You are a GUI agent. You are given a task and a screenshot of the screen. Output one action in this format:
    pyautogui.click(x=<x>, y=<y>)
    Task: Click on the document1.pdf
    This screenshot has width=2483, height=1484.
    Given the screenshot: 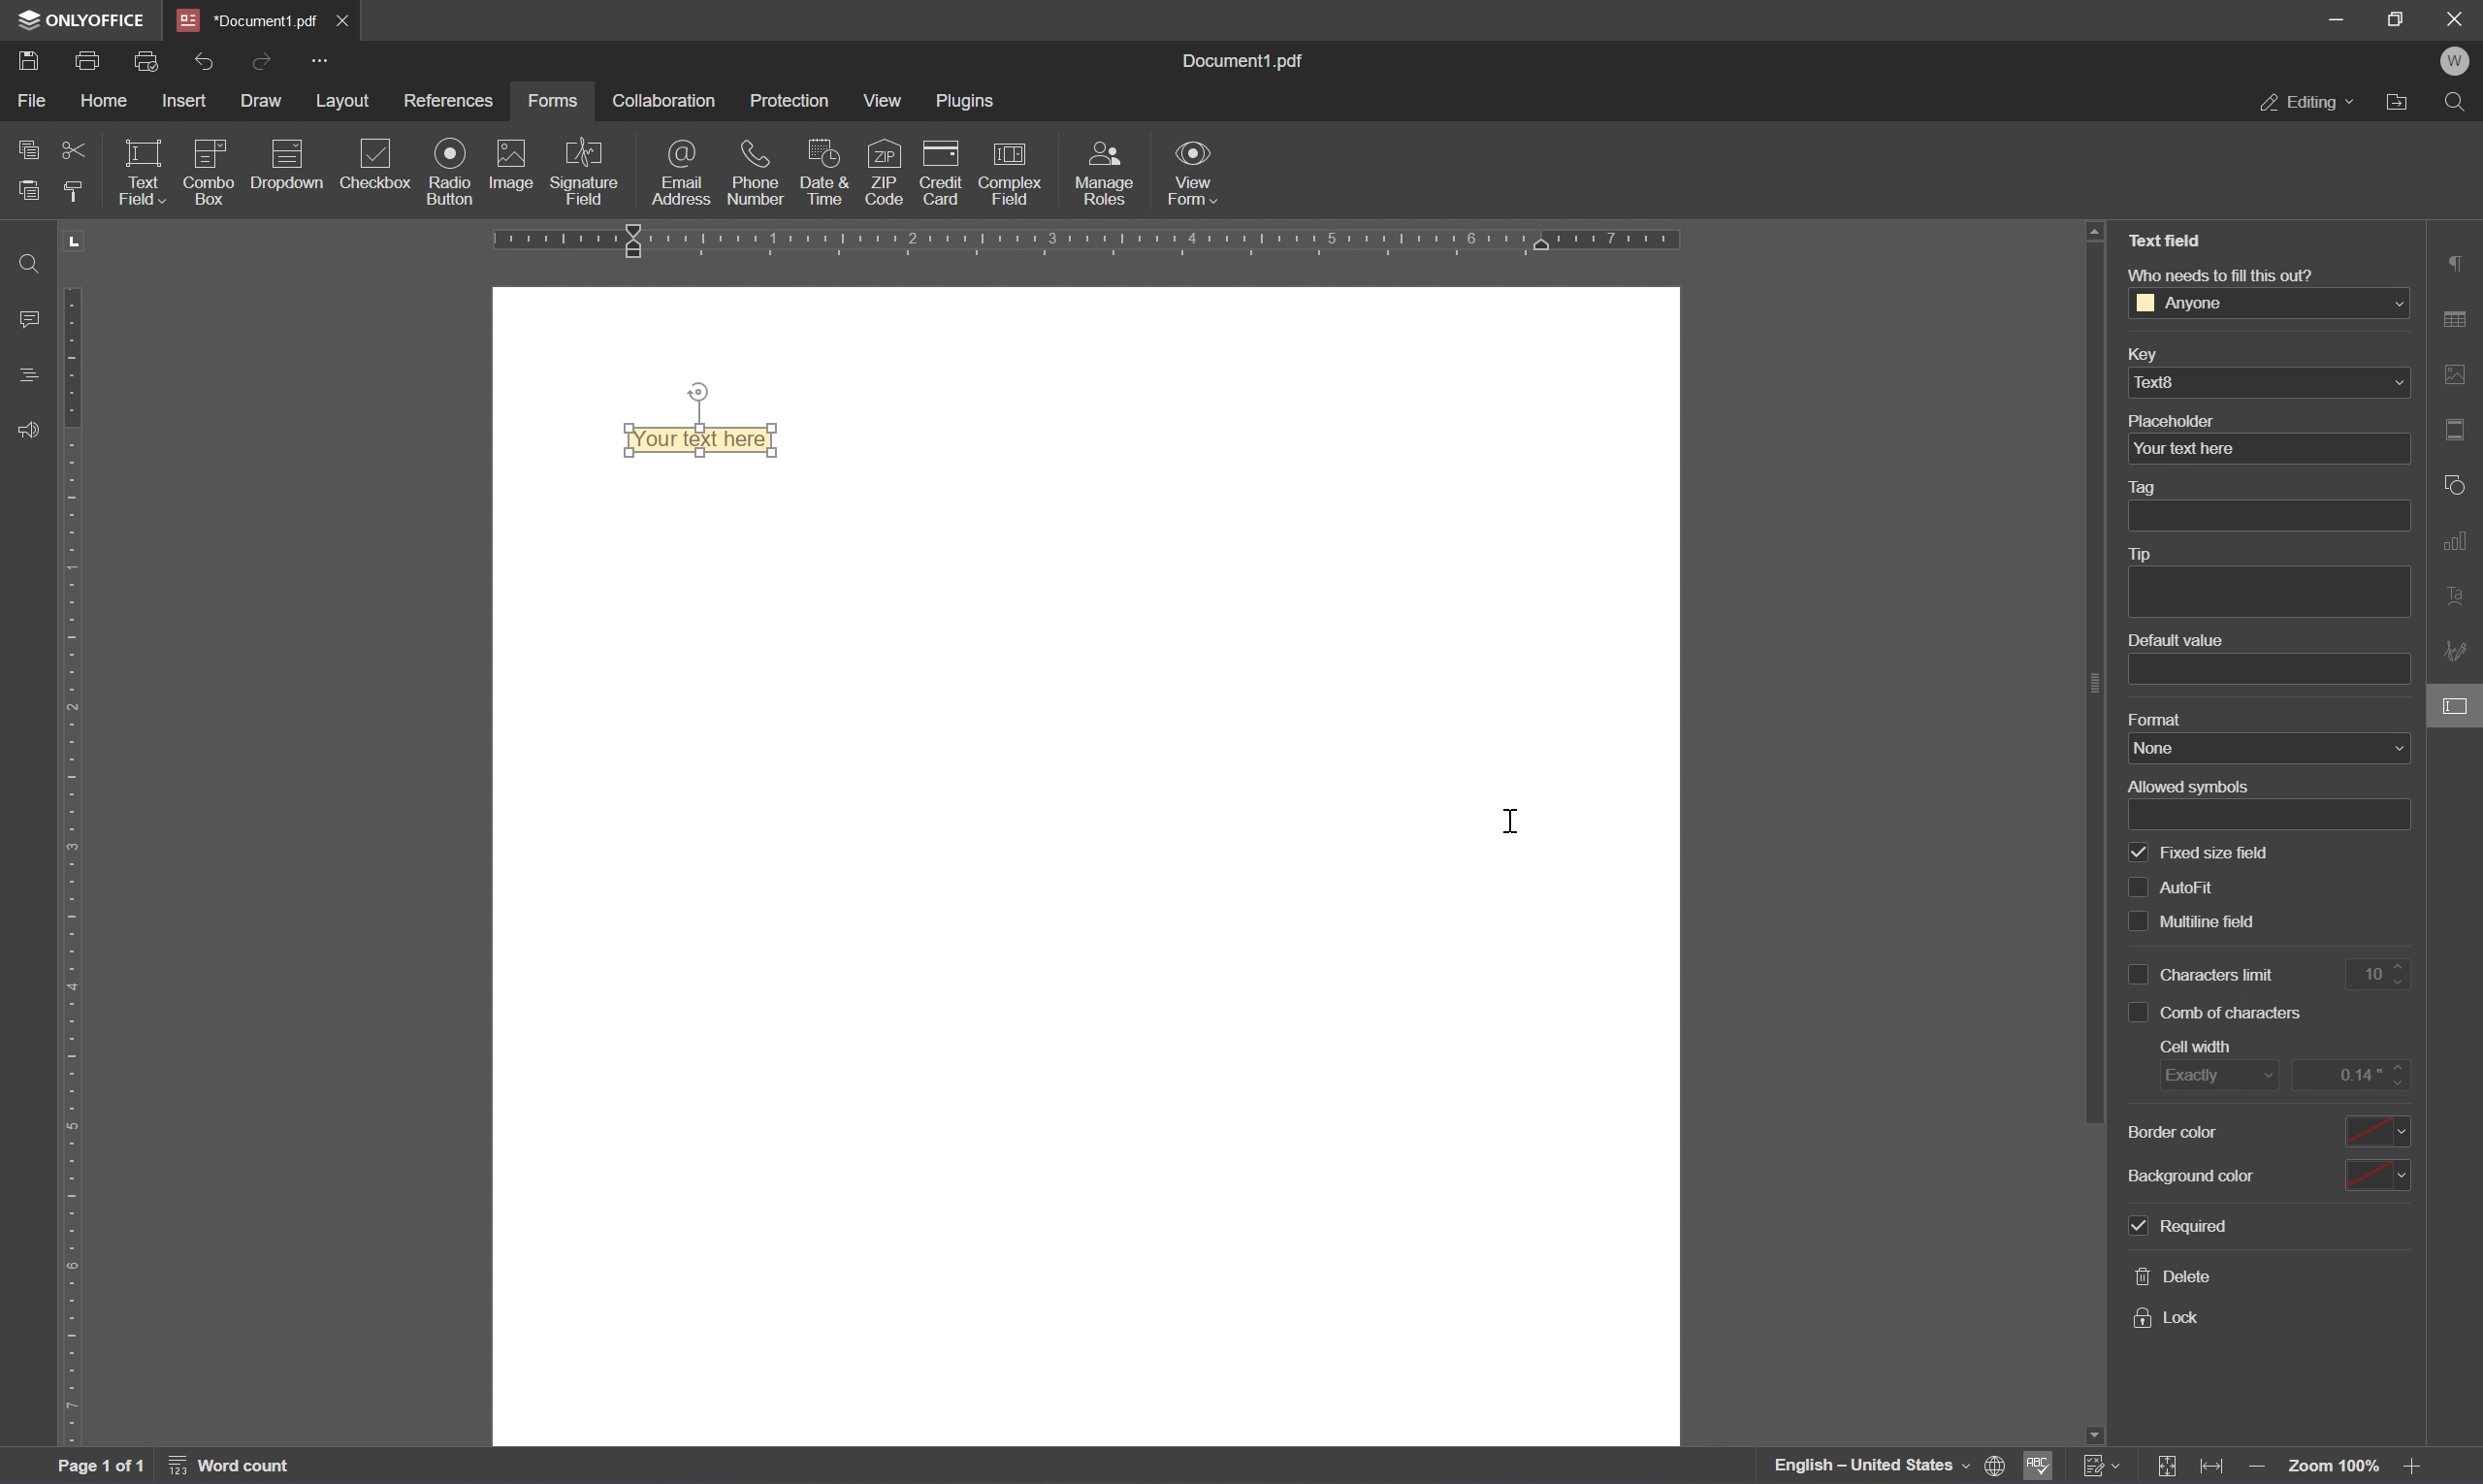 What is the action you would take?
    pyautogui.click(x=1240, y=62)
    